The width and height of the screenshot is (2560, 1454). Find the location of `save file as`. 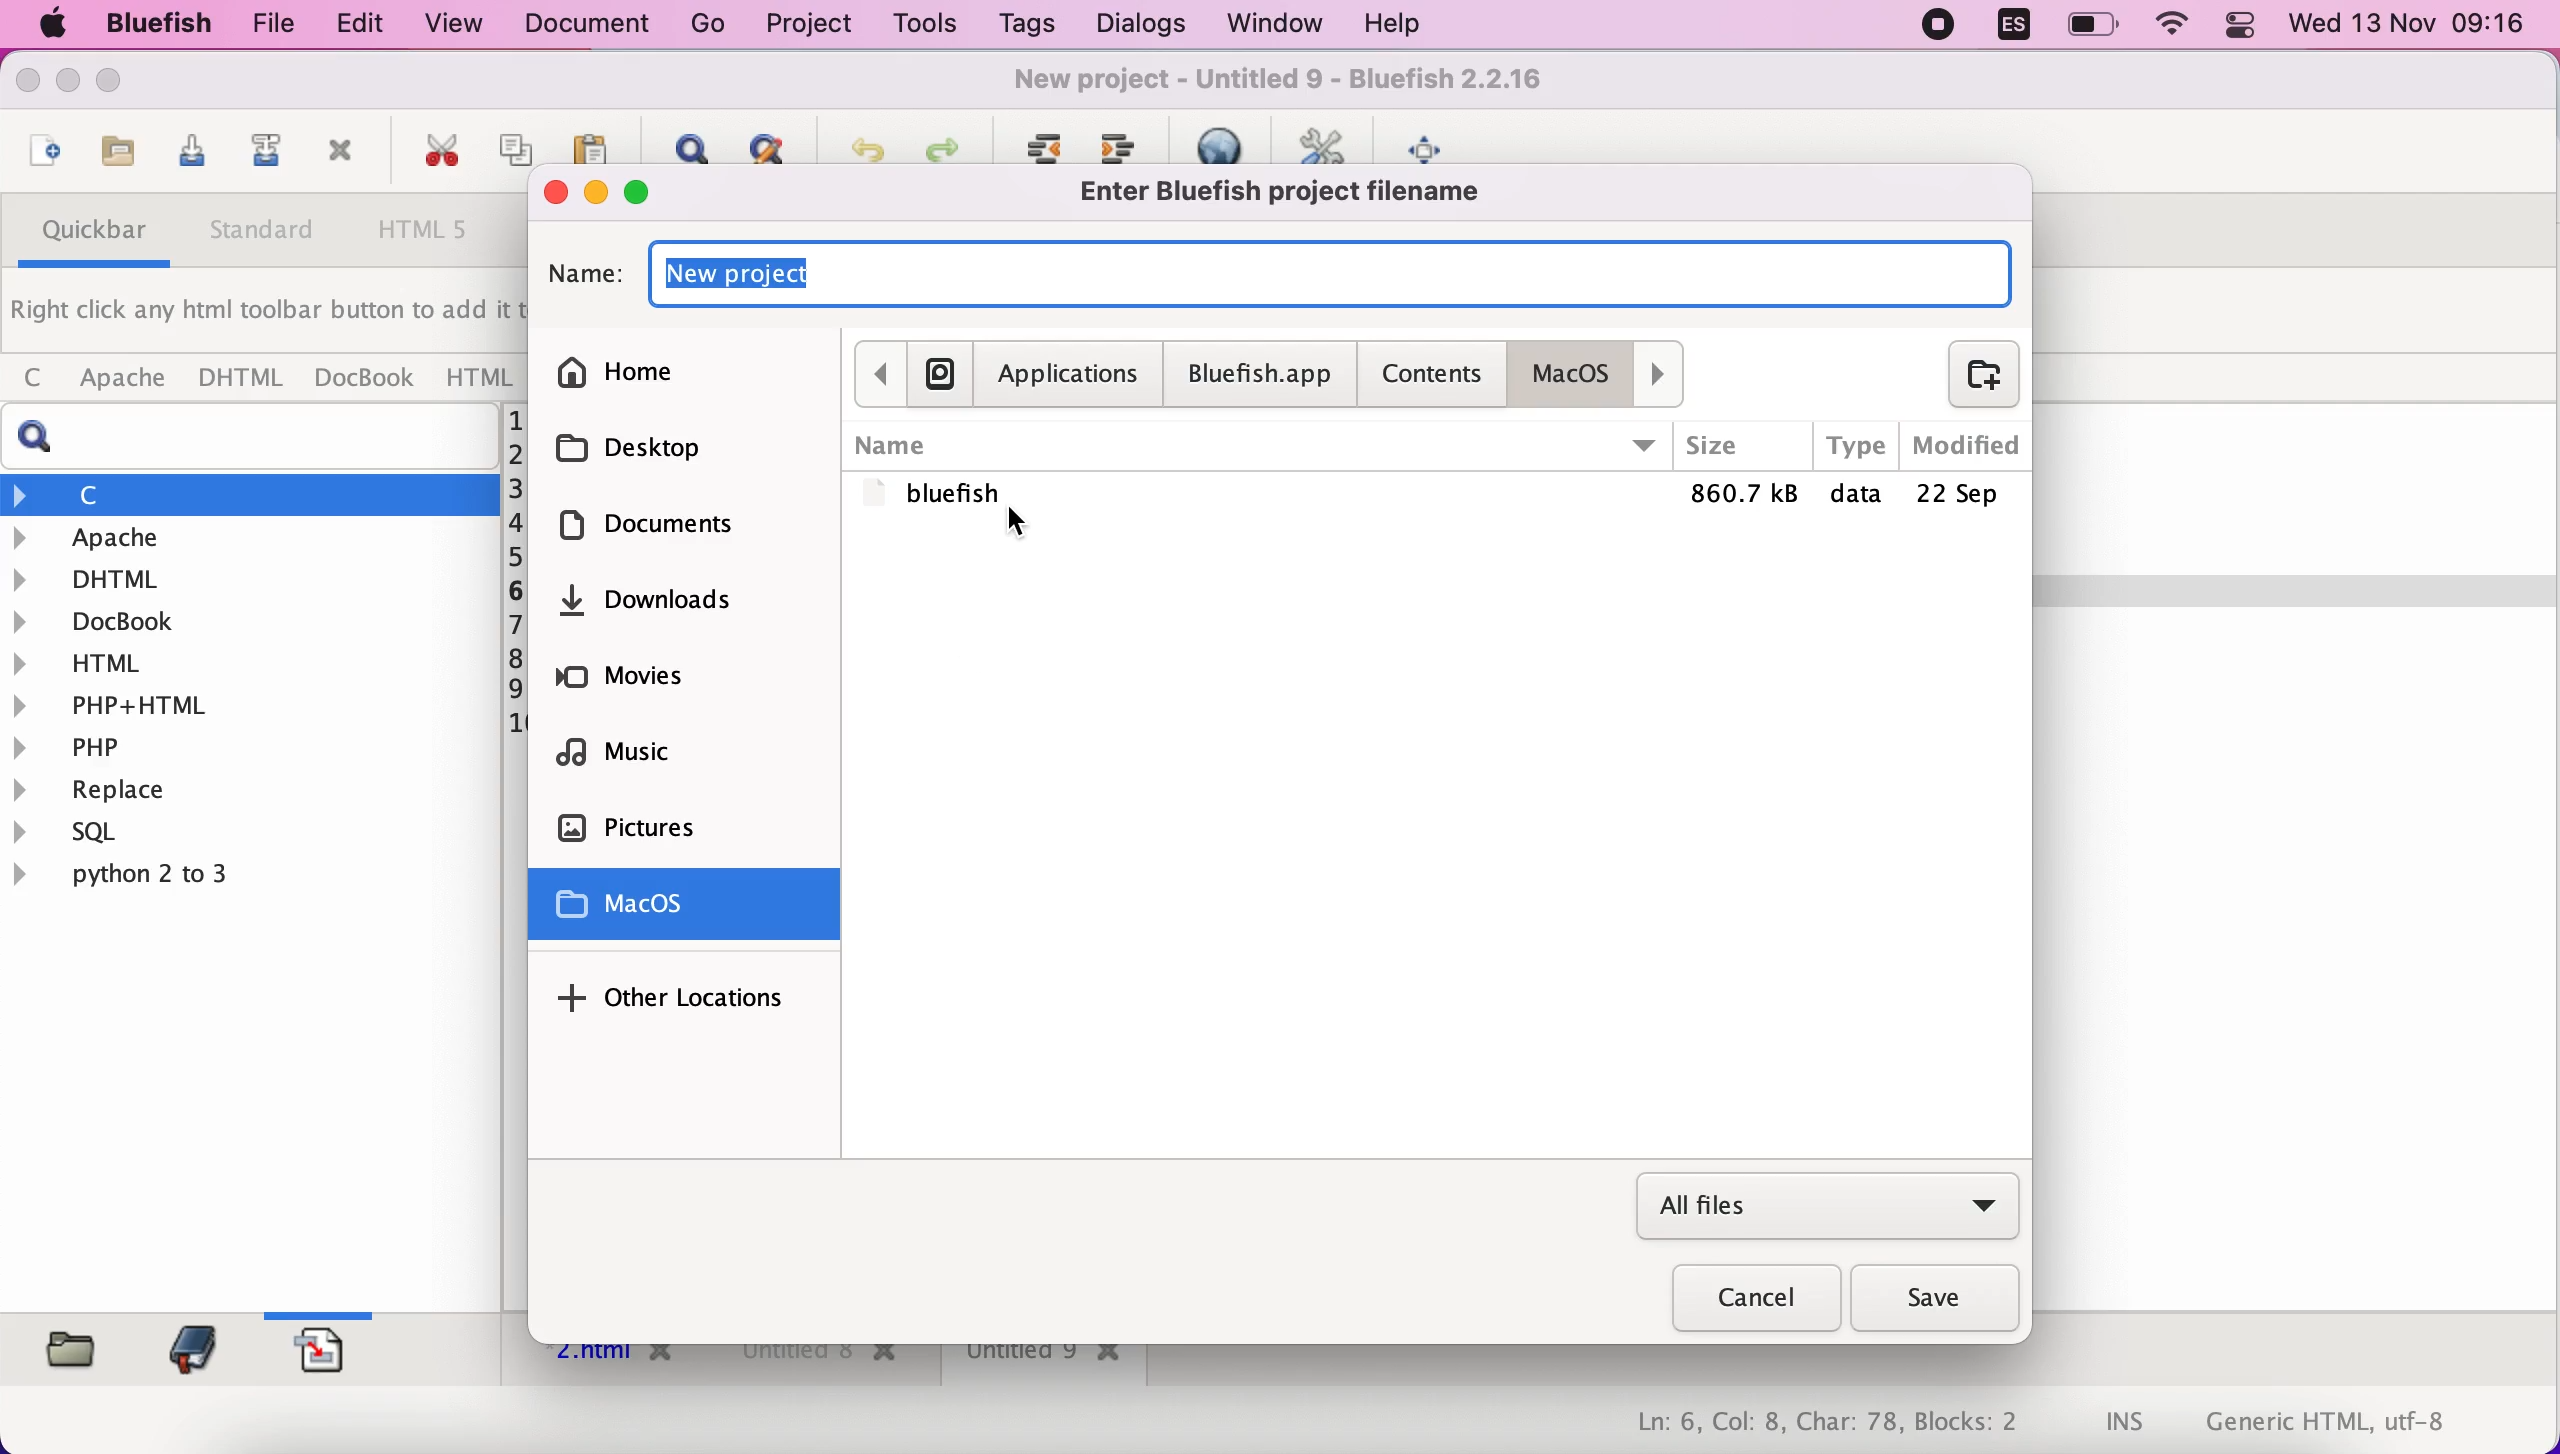

save file as is located at coordinates (261, 156).